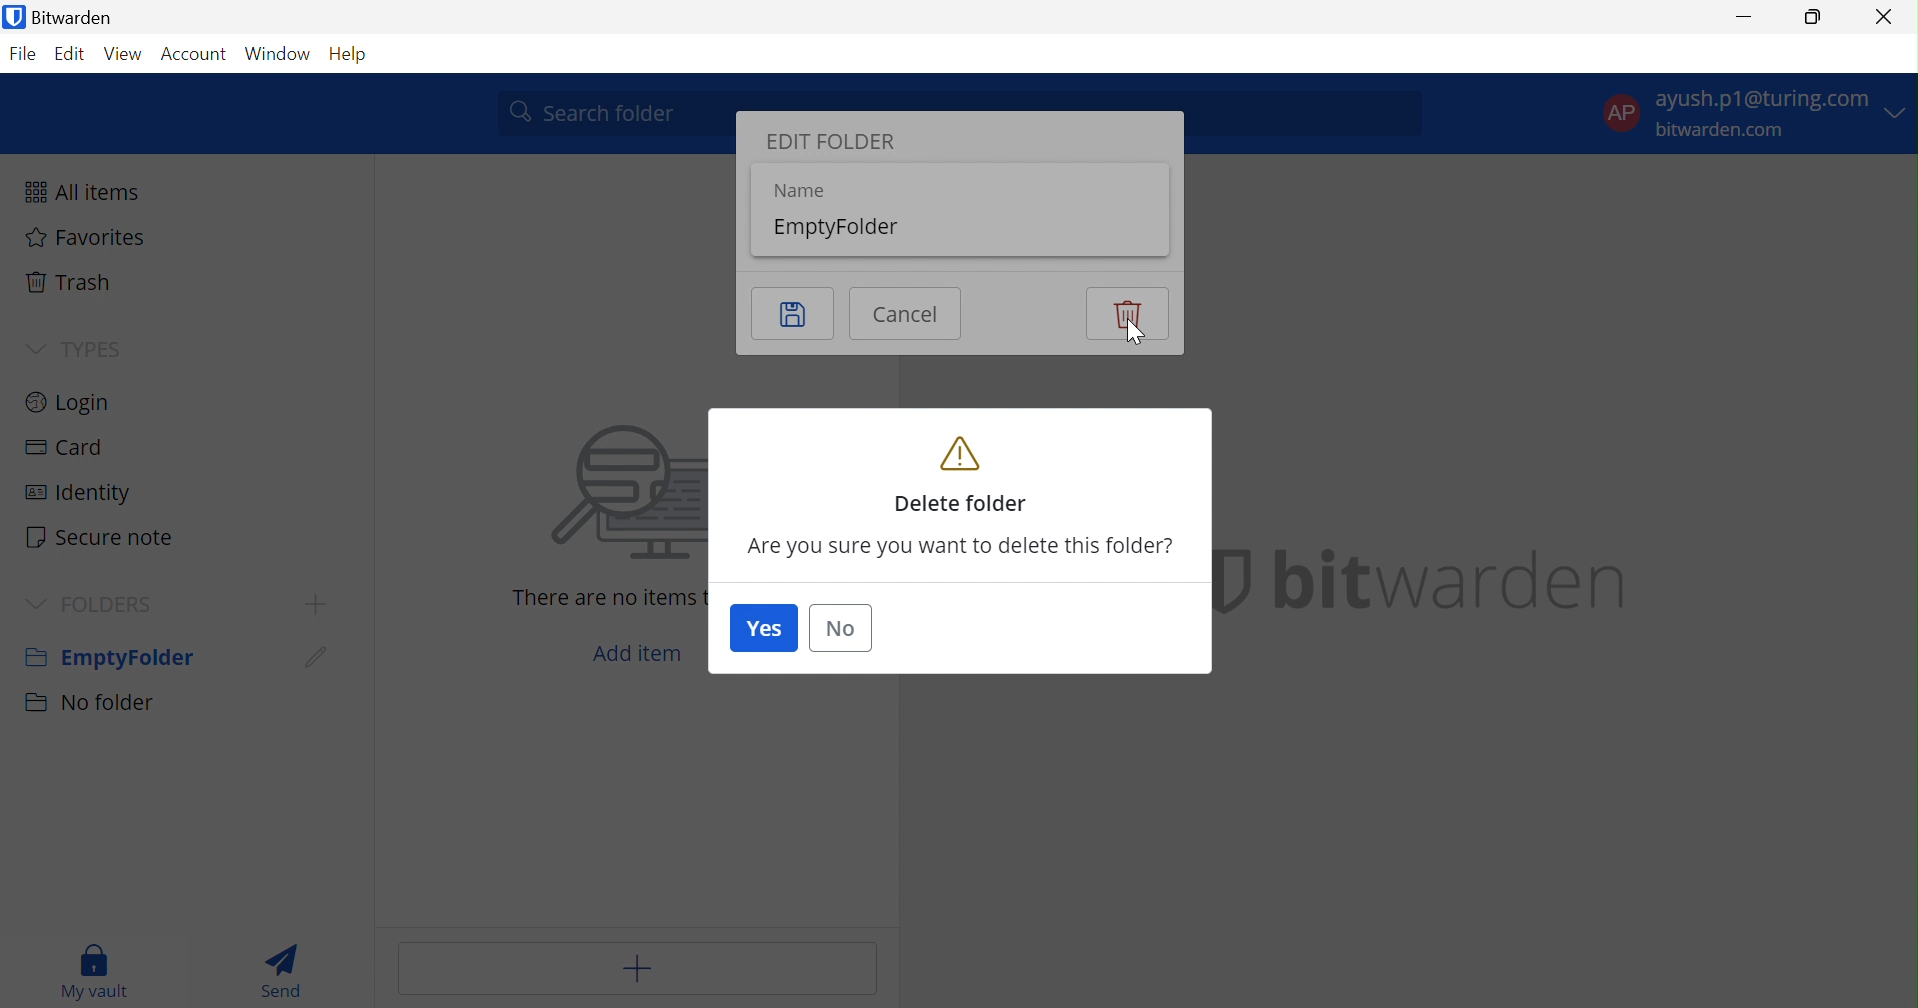 This screenshot has width=1918, height=1008. What do you see at coordinates (22, 55) in the screenshot?
I see `File` at bounding box center [22, 55].